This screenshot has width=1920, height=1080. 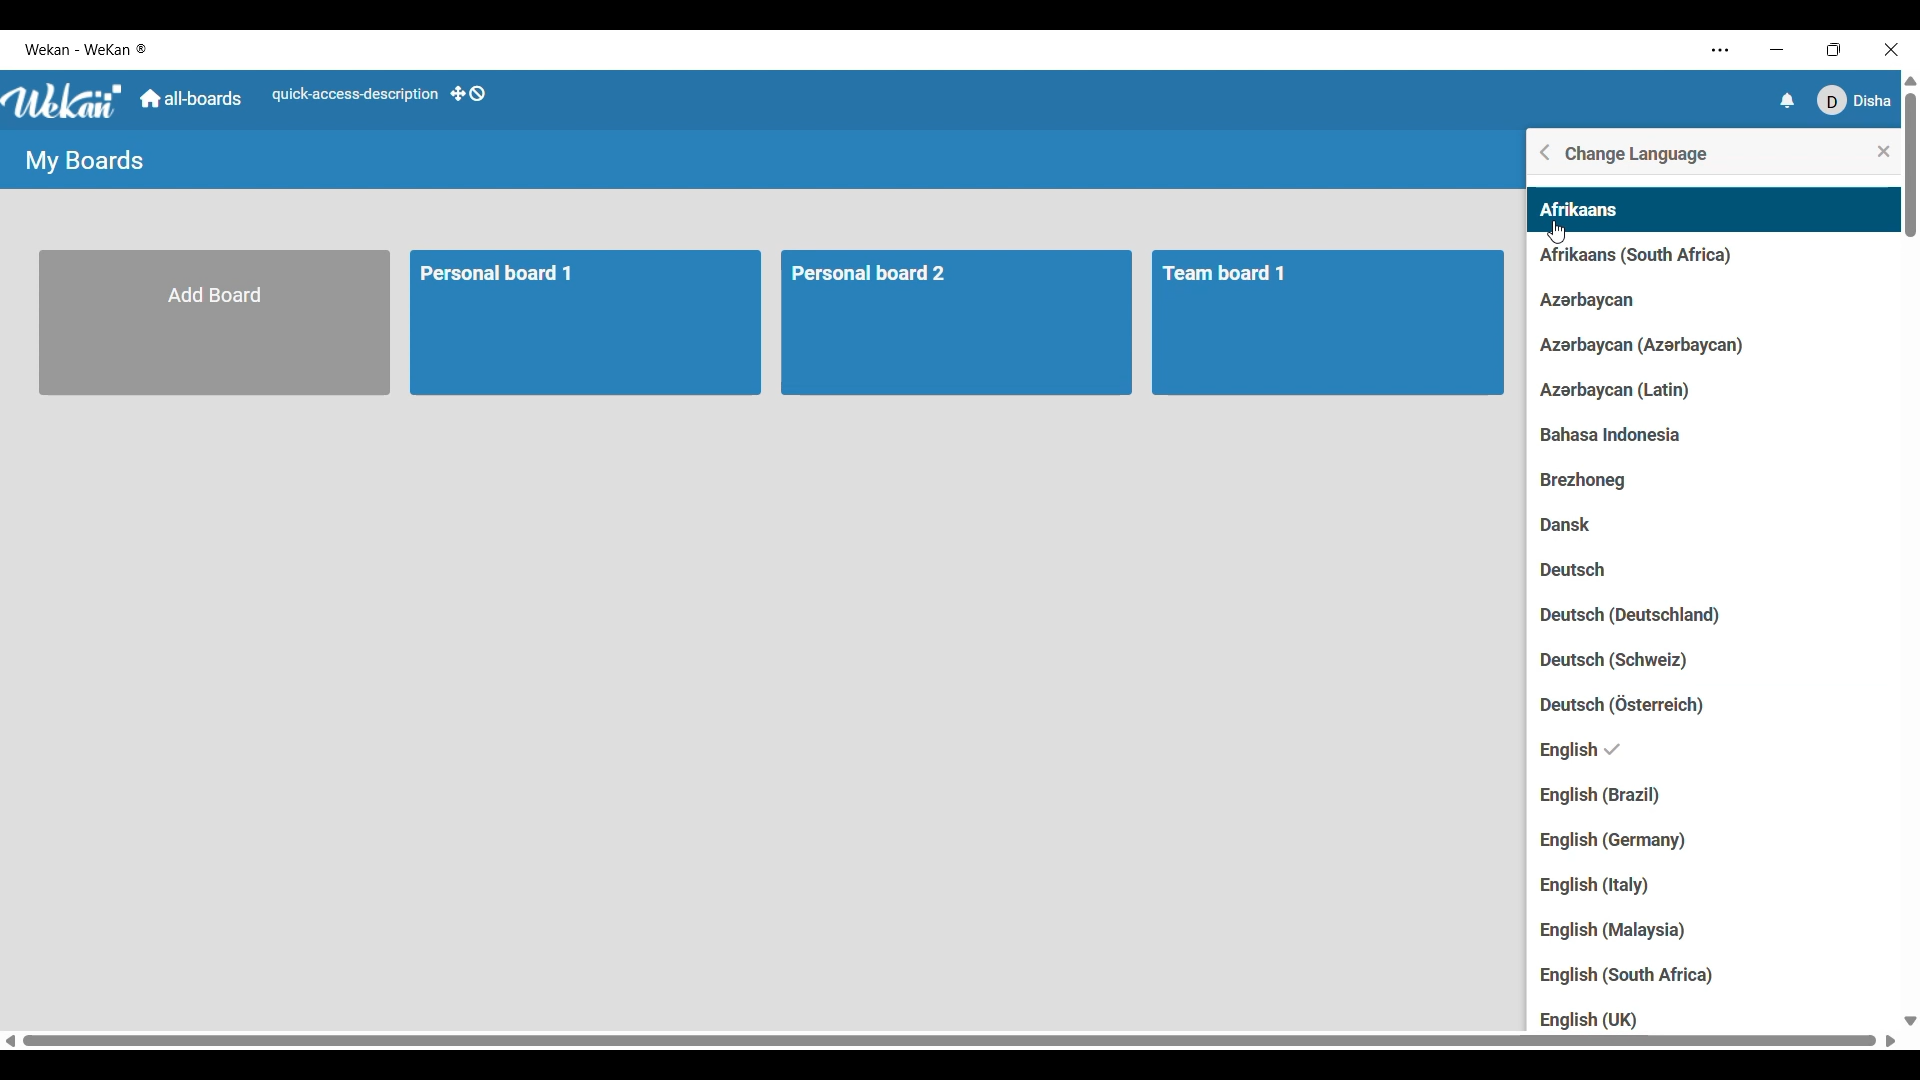 What do you see at coordinates (1611, 842) in the screenshot?
I see `English (Germany)` at bounding box center [1611, 842].